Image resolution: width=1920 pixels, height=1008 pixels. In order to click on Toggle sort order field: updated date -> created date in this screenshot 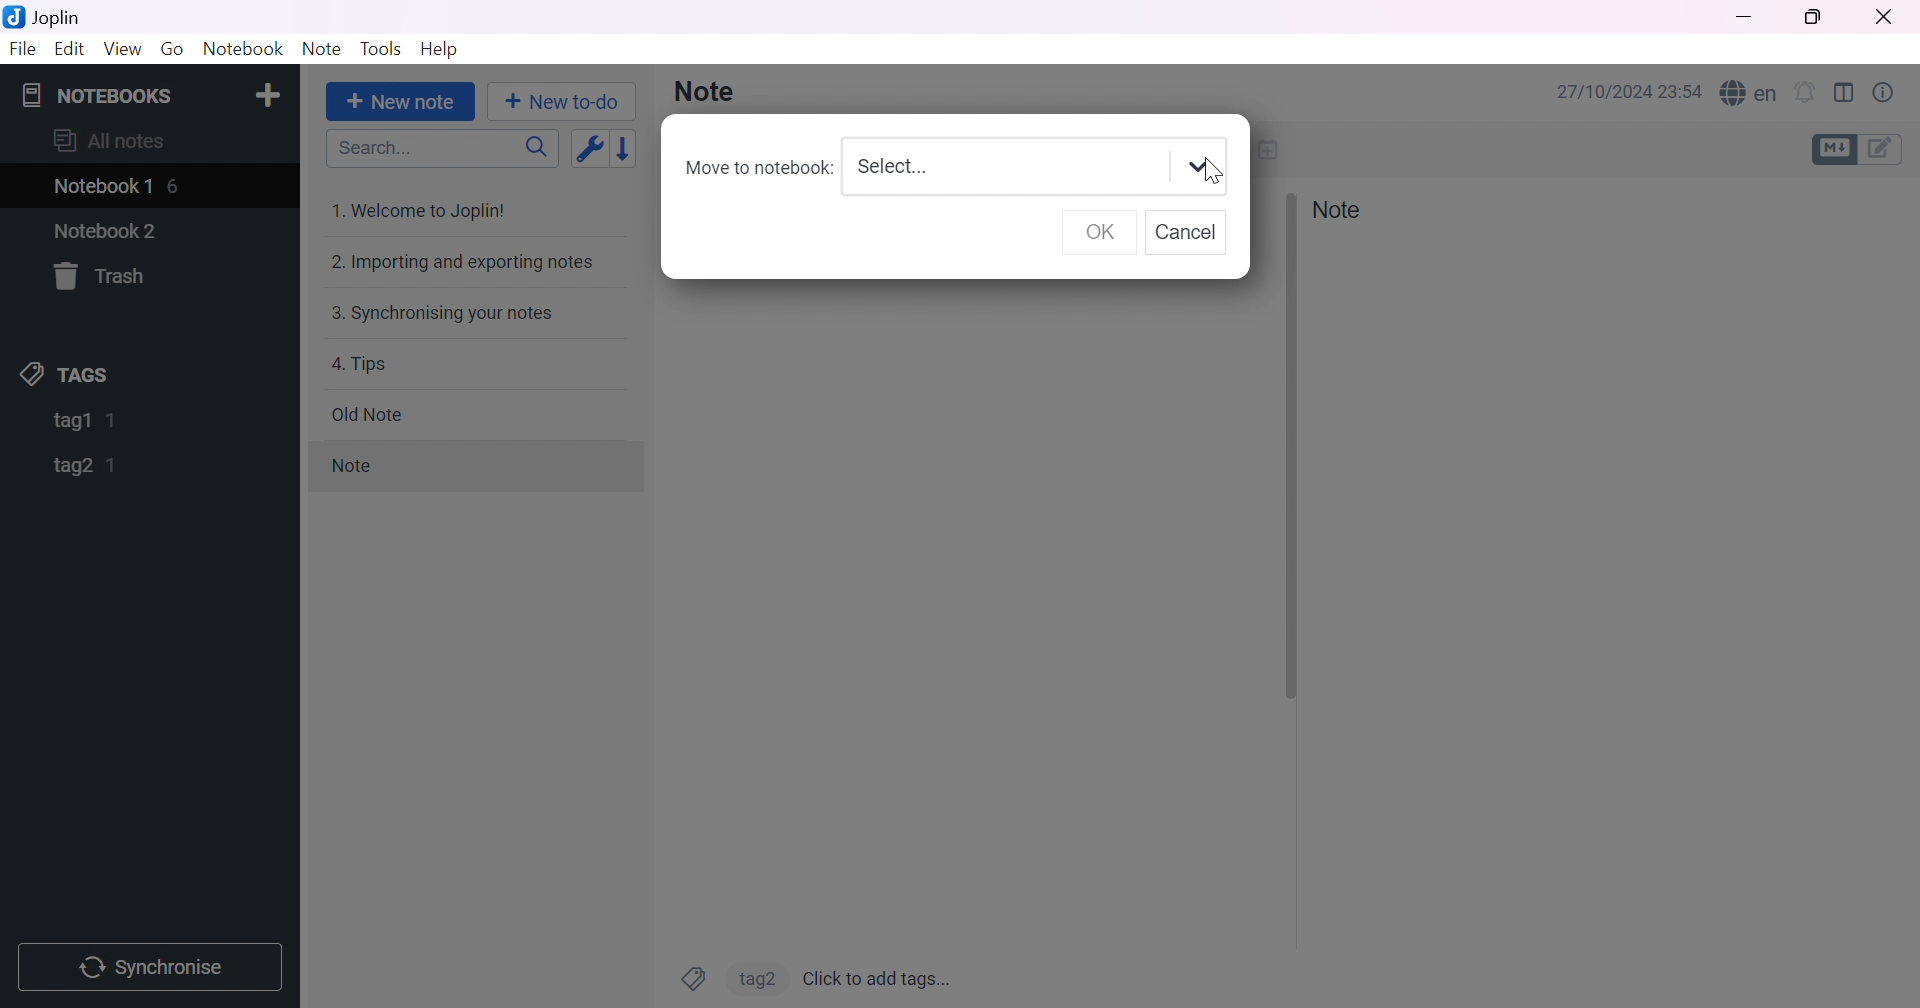, I will do `click(587, 151)`.